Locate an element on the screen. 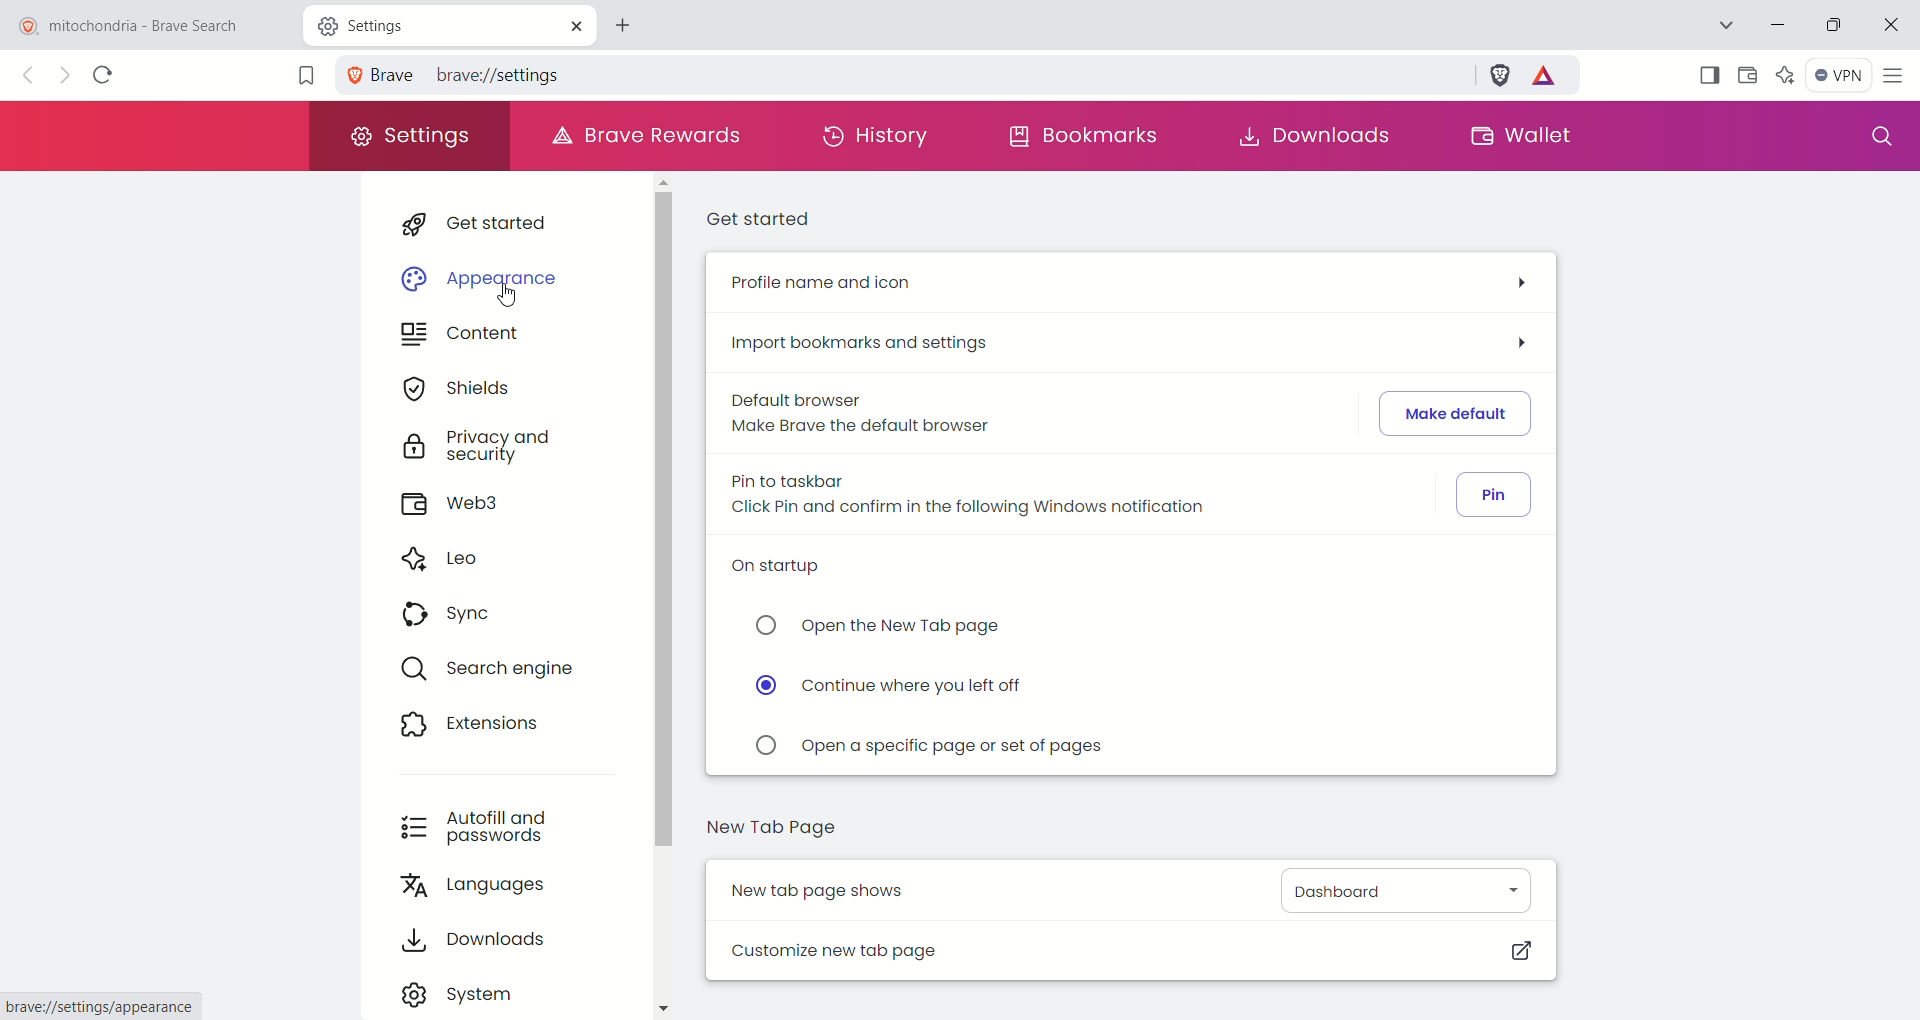 Image resolution: width=1920 pixels, height=1020 pixels. minimize is located at coordinates (1774, 28).